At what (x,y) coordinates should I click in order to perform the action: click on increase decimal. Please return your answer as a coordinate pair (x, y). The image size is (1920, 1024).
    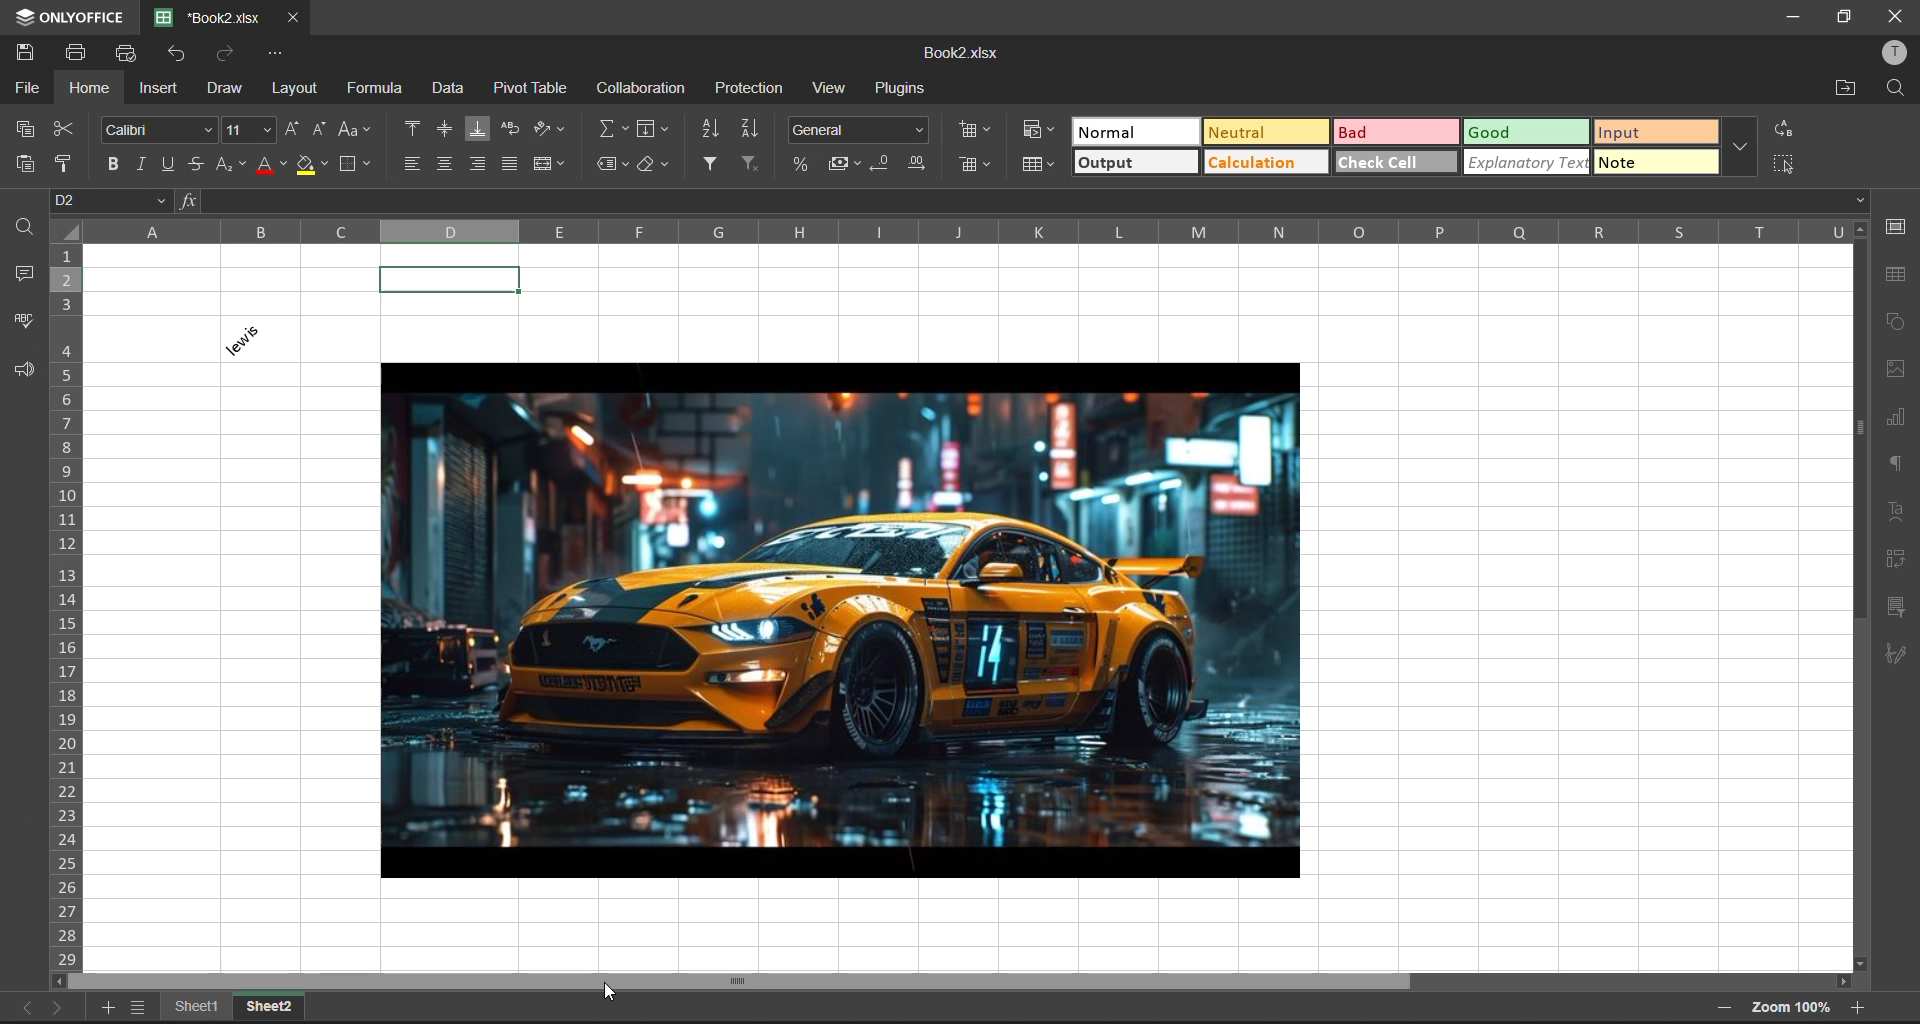
    Looking at the image, I should click on (916, 162).